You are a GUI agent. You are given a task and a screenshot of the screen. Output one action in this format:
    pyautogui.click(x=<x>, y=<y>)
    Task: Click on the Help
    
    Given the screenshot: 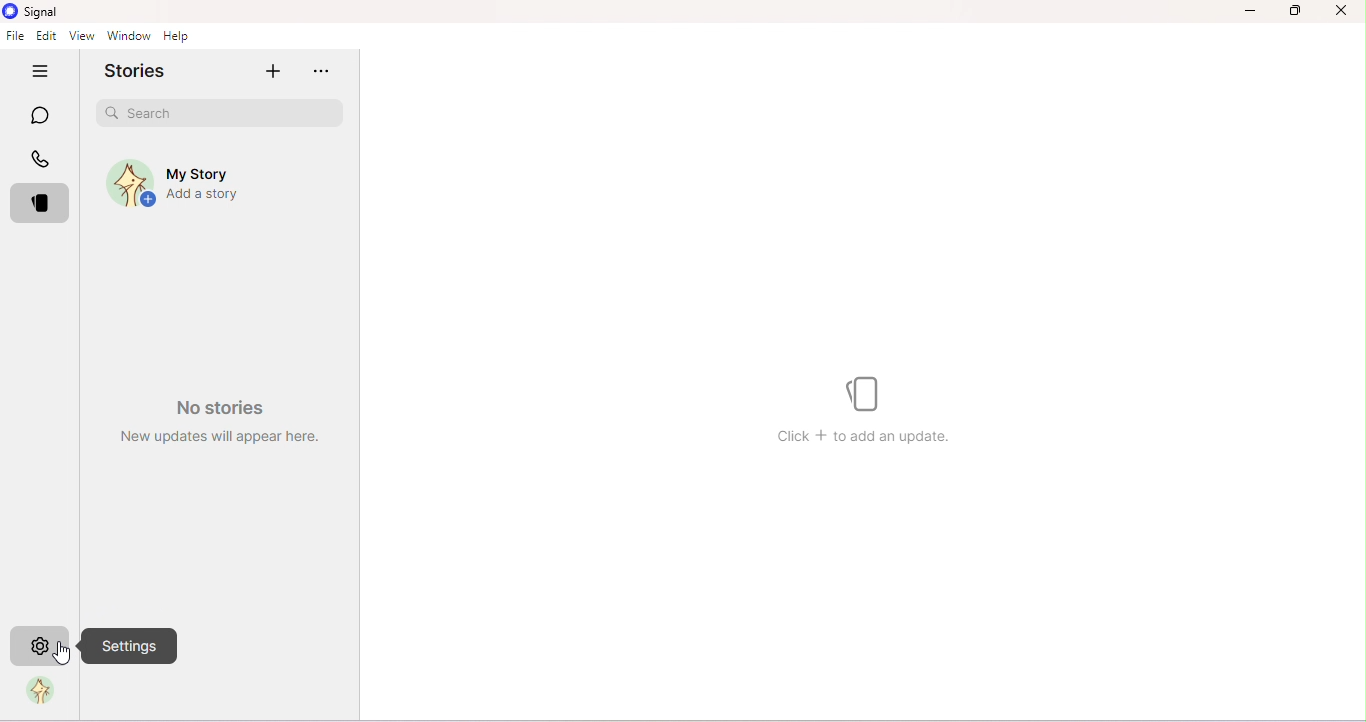 What is the action you would take?
    pyautogui.click(x=177, y=38)
    